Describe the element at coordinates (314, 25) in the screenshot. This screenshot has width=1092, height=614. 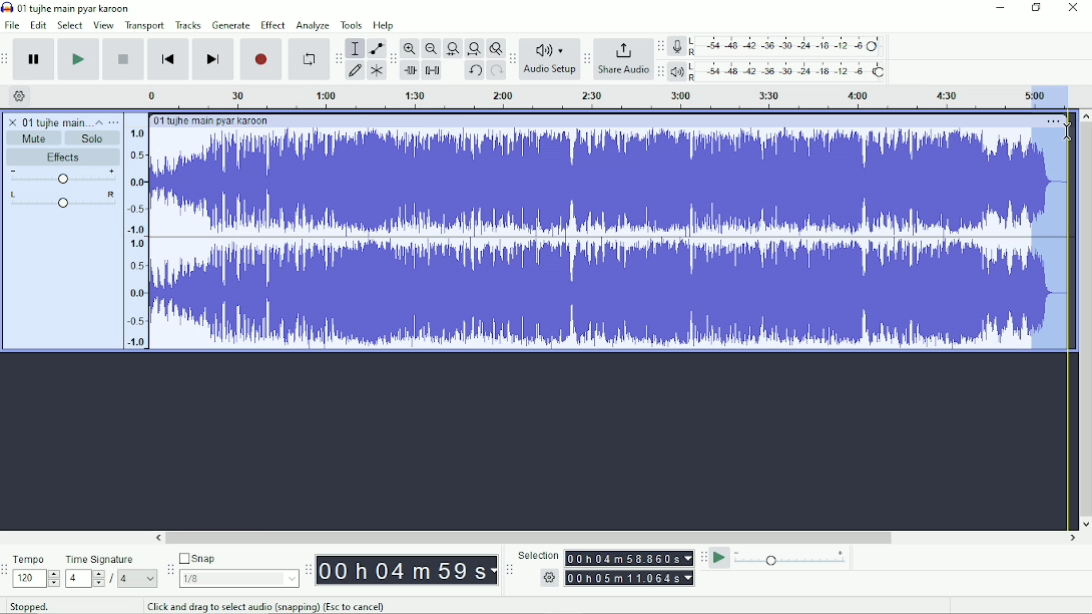
I see `Analyze` at that location.